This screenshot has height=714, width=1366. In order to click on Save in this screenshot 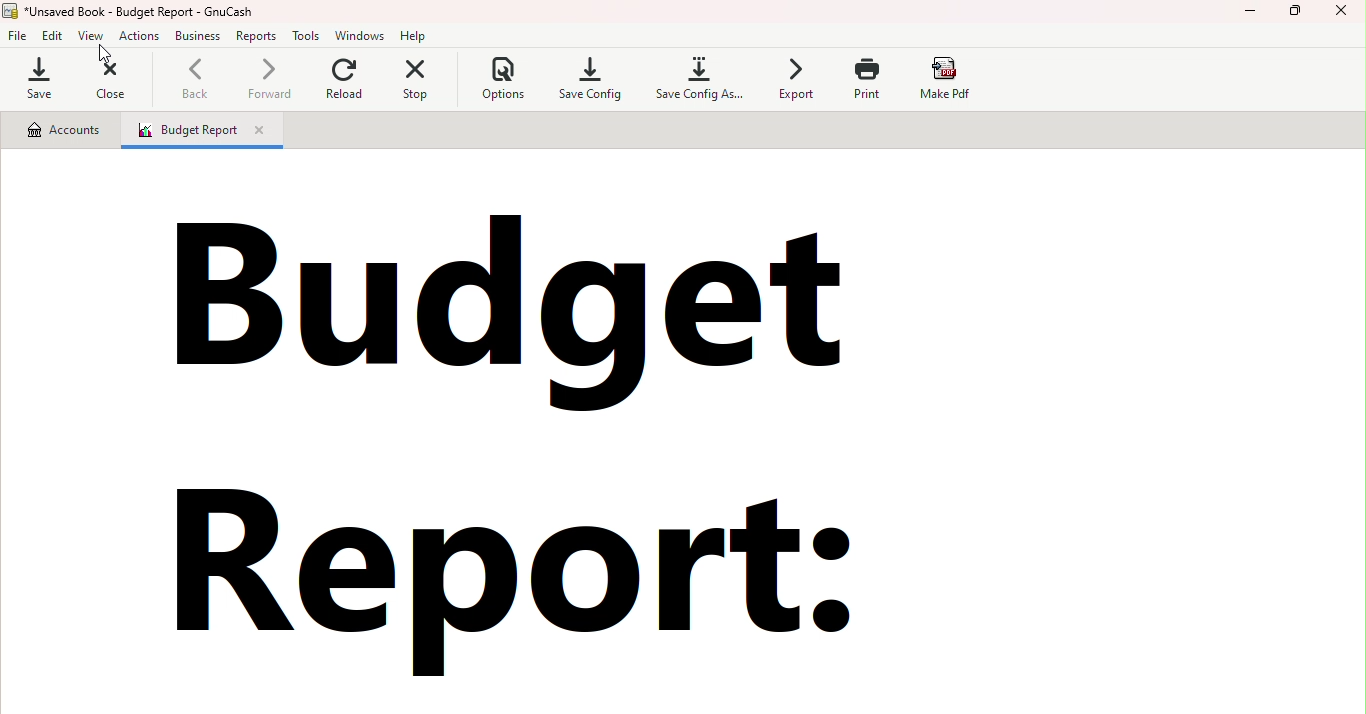, I will do `click(39, 78)`.